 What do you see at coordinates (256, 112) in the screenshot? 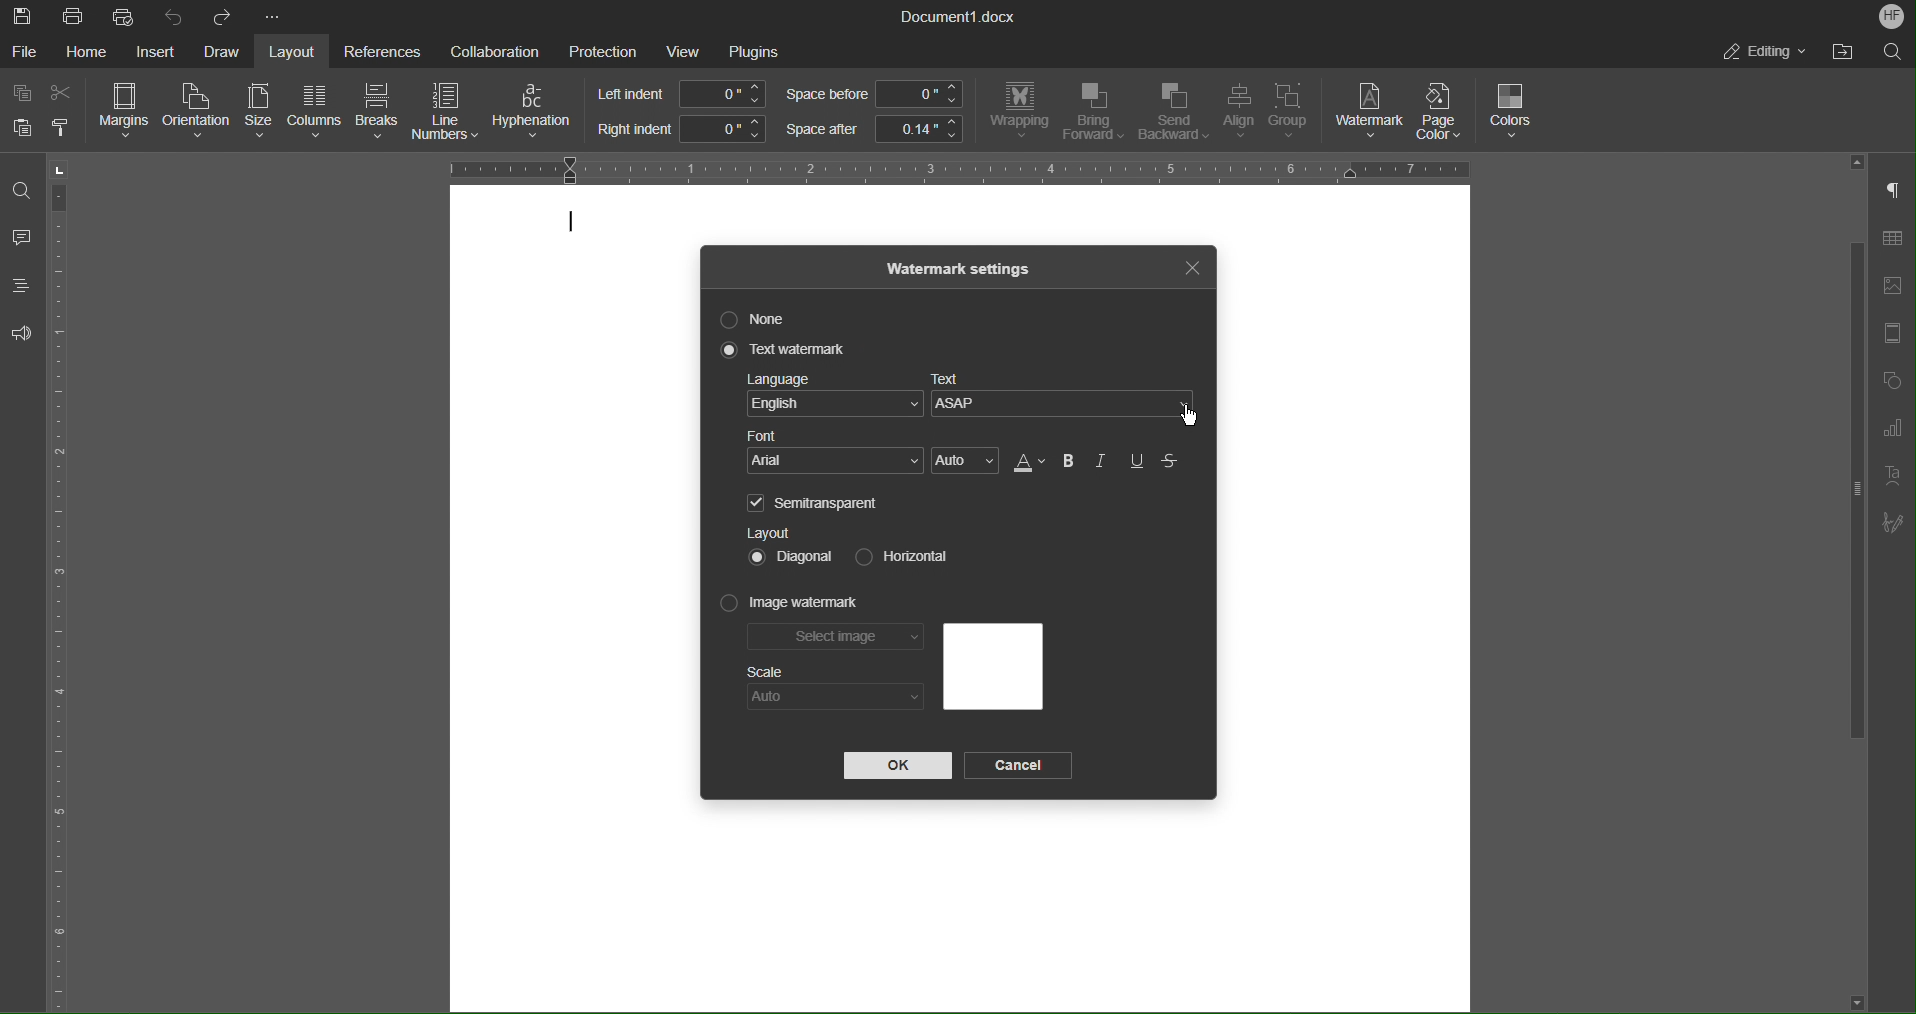
I see `Size` at bounding box center [256, 112].